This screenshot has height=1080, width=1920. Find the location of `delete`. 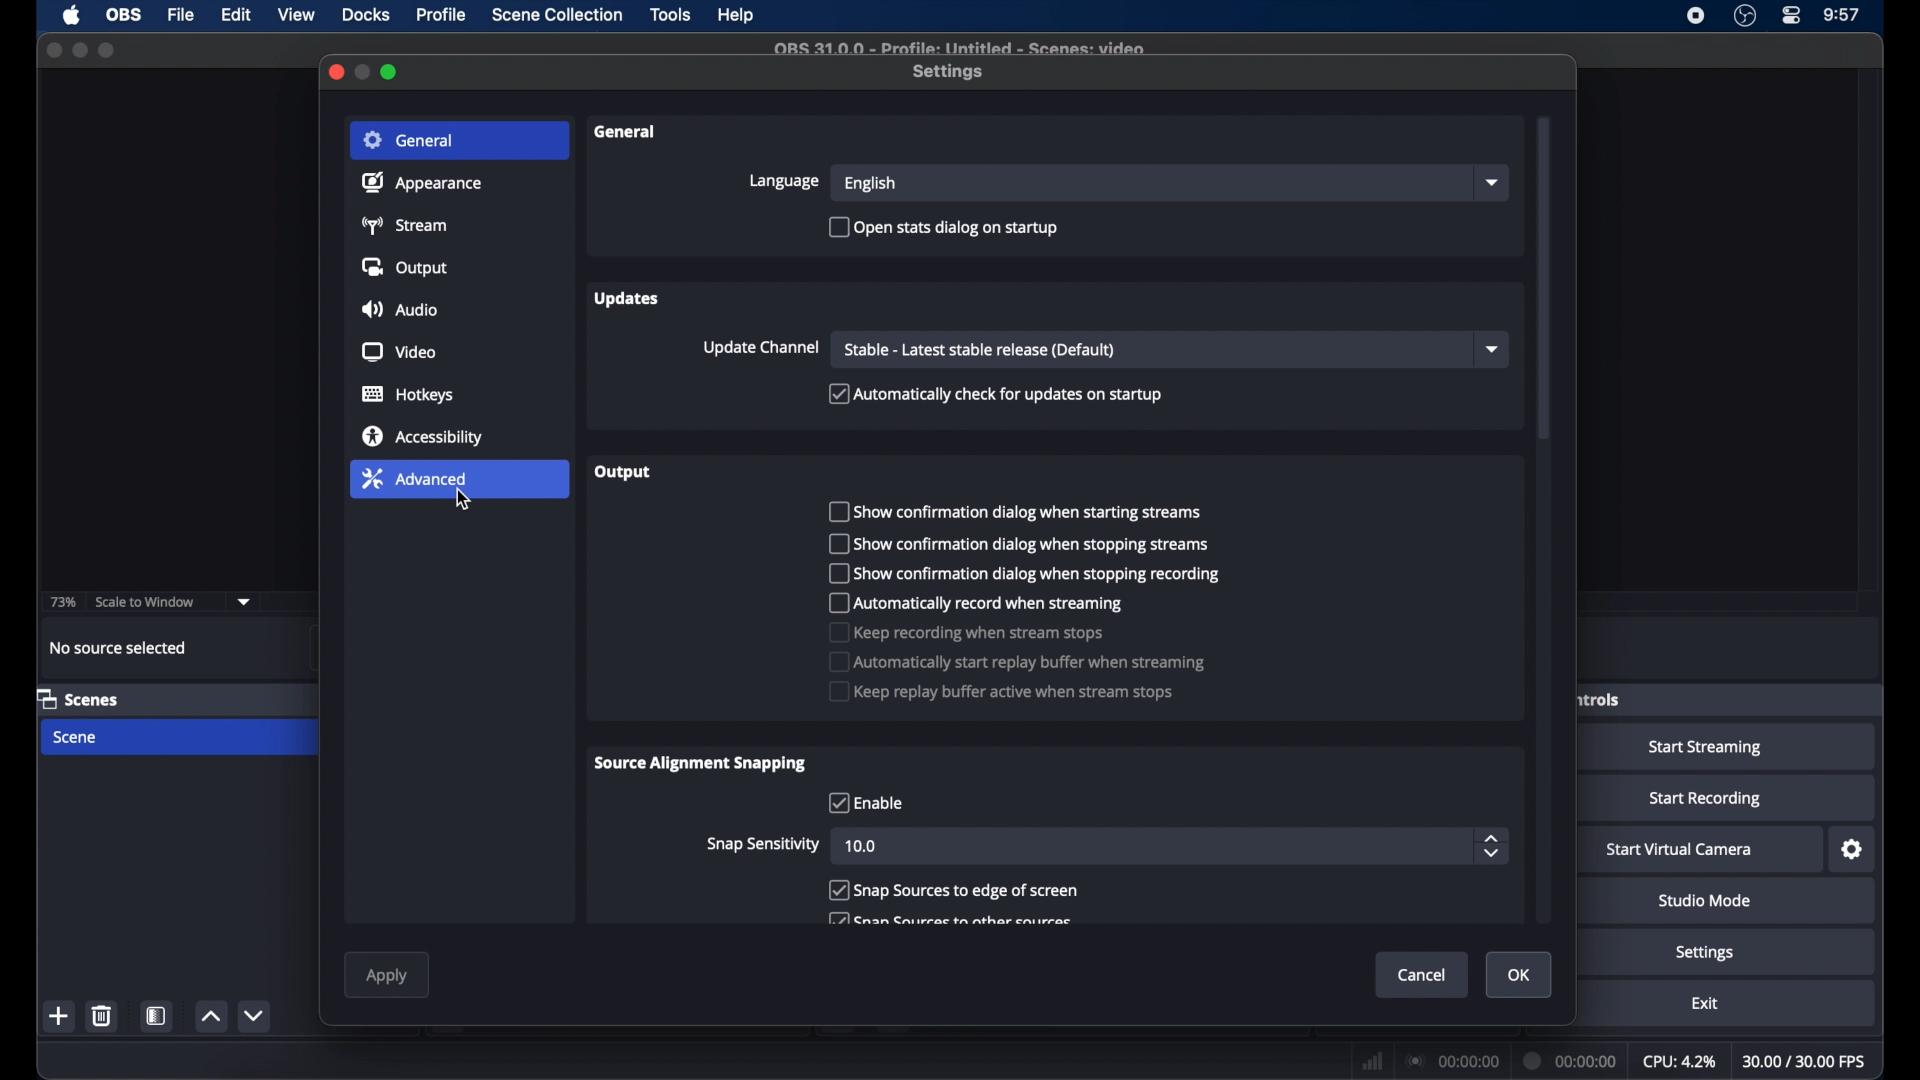

delete is located at coordinates (106, 1015).